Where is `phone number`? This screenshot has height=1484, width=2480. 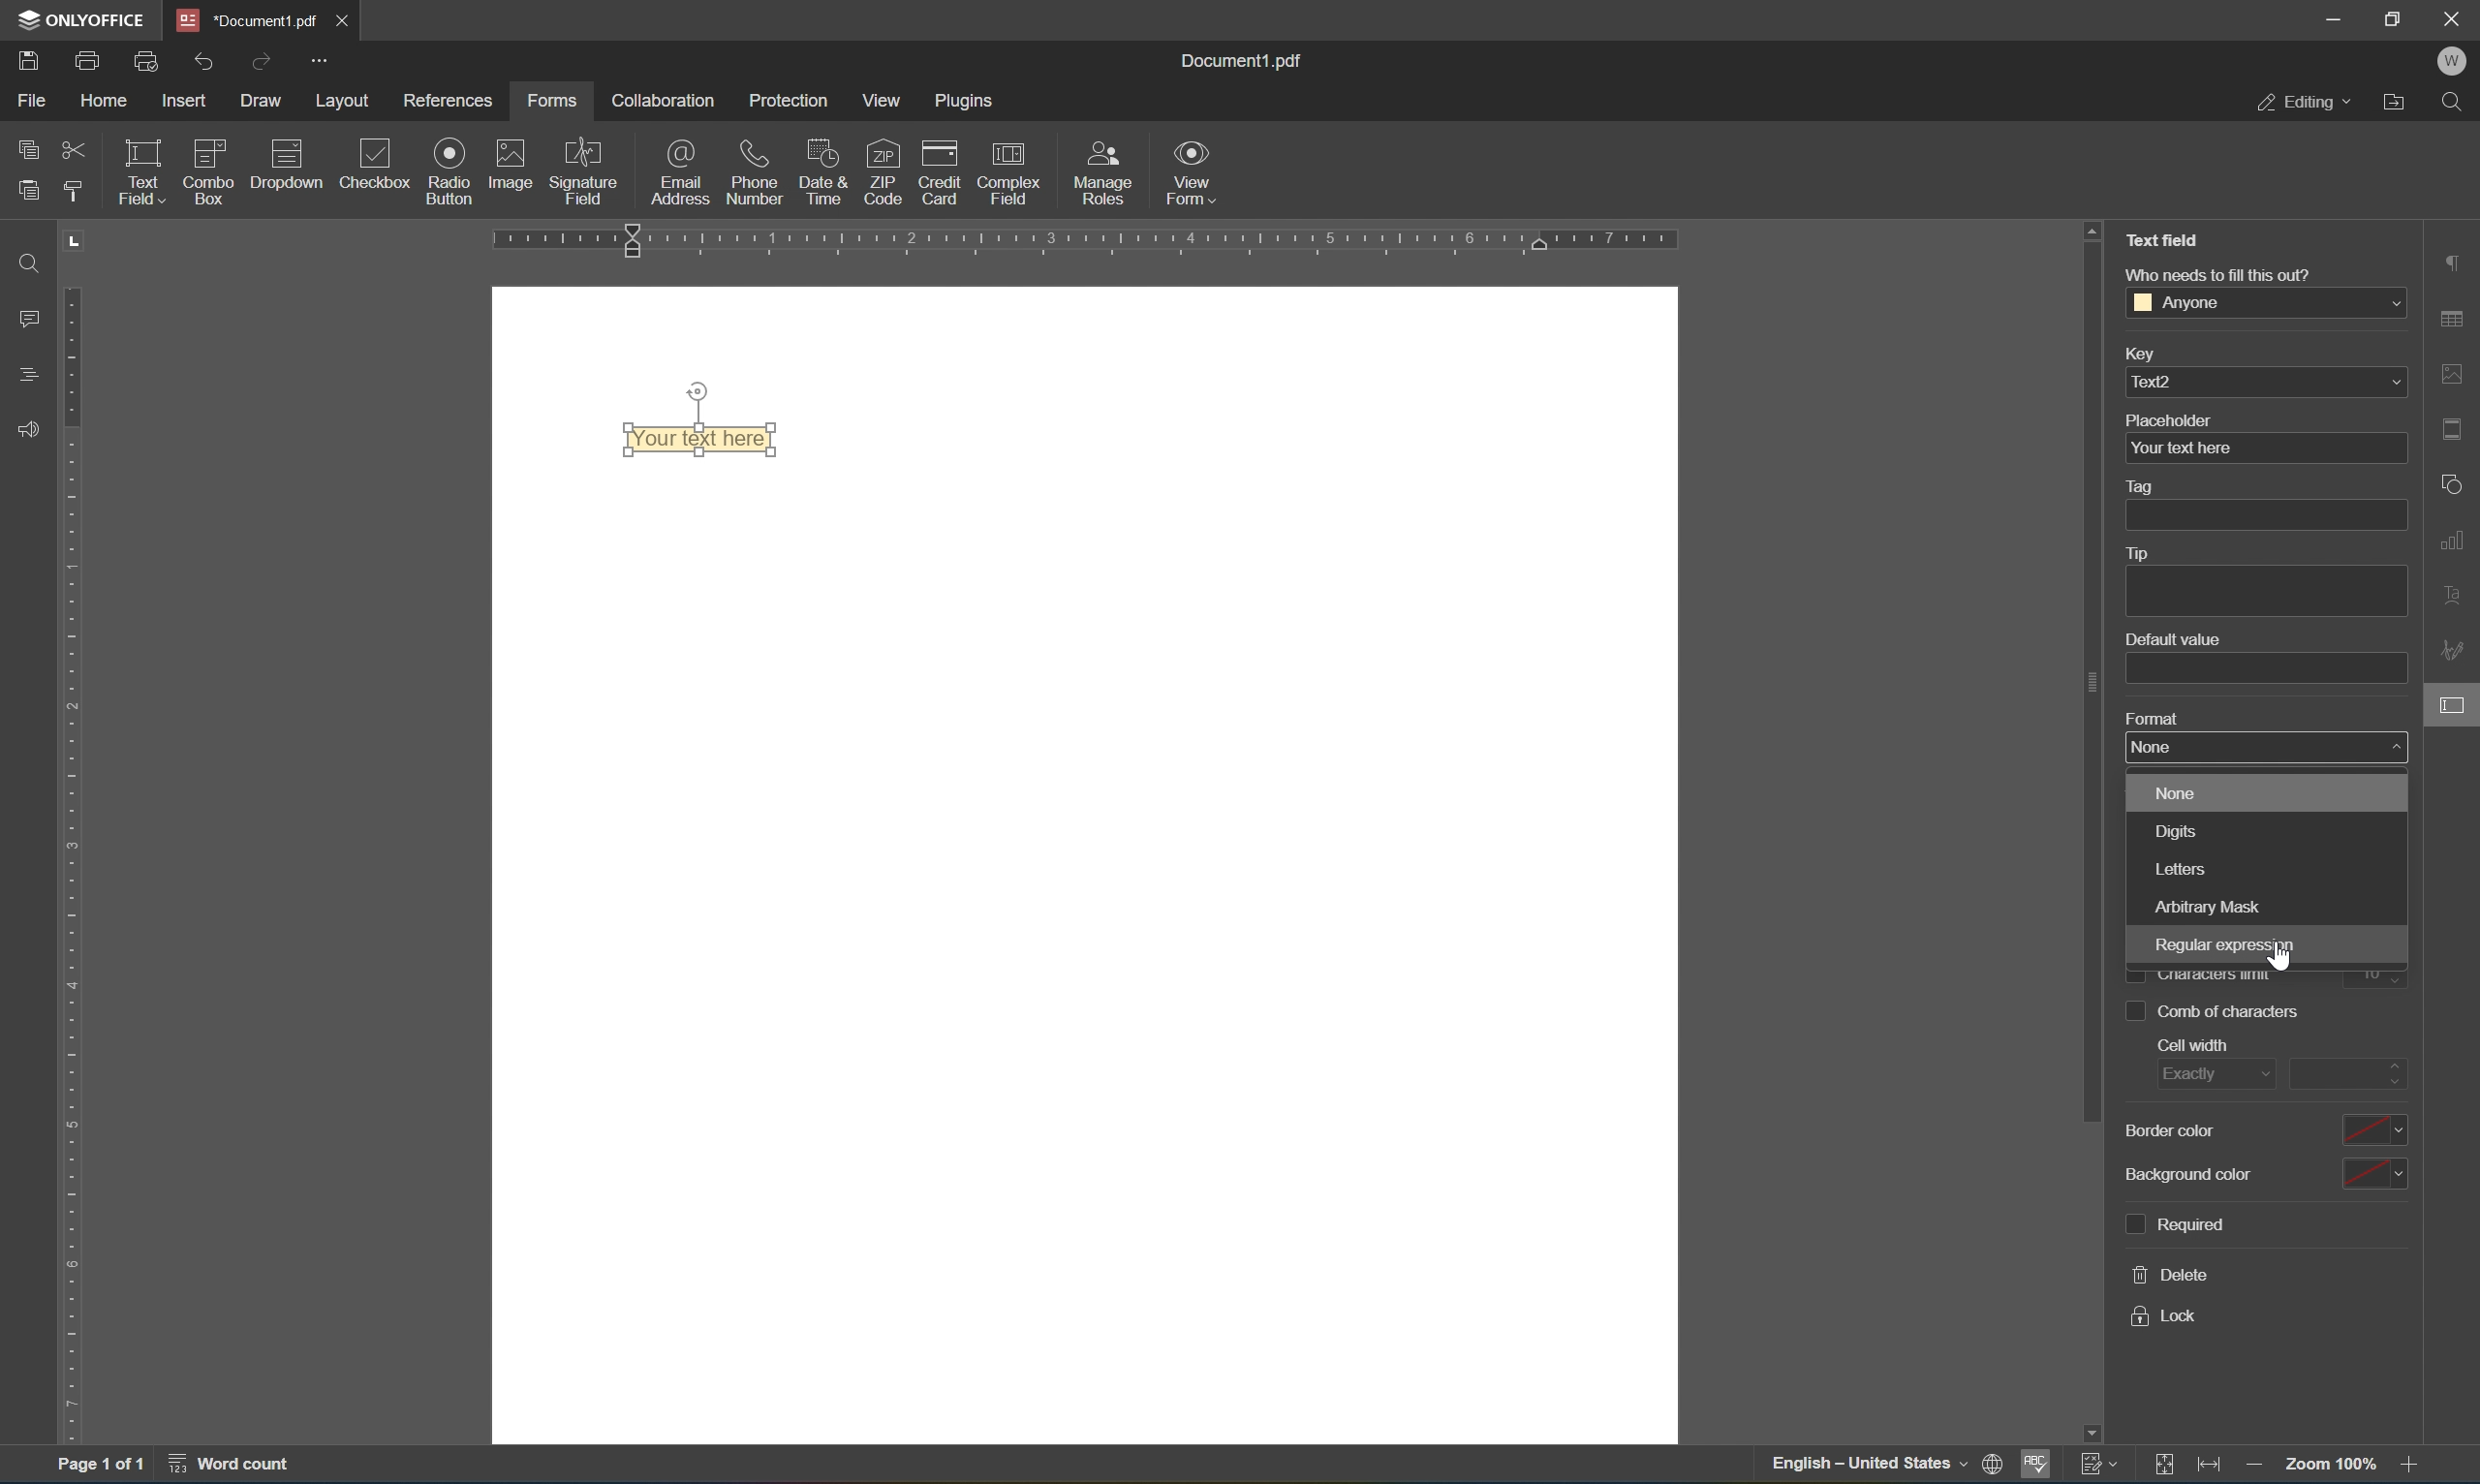
phone number is located at coordinates (752, 170).